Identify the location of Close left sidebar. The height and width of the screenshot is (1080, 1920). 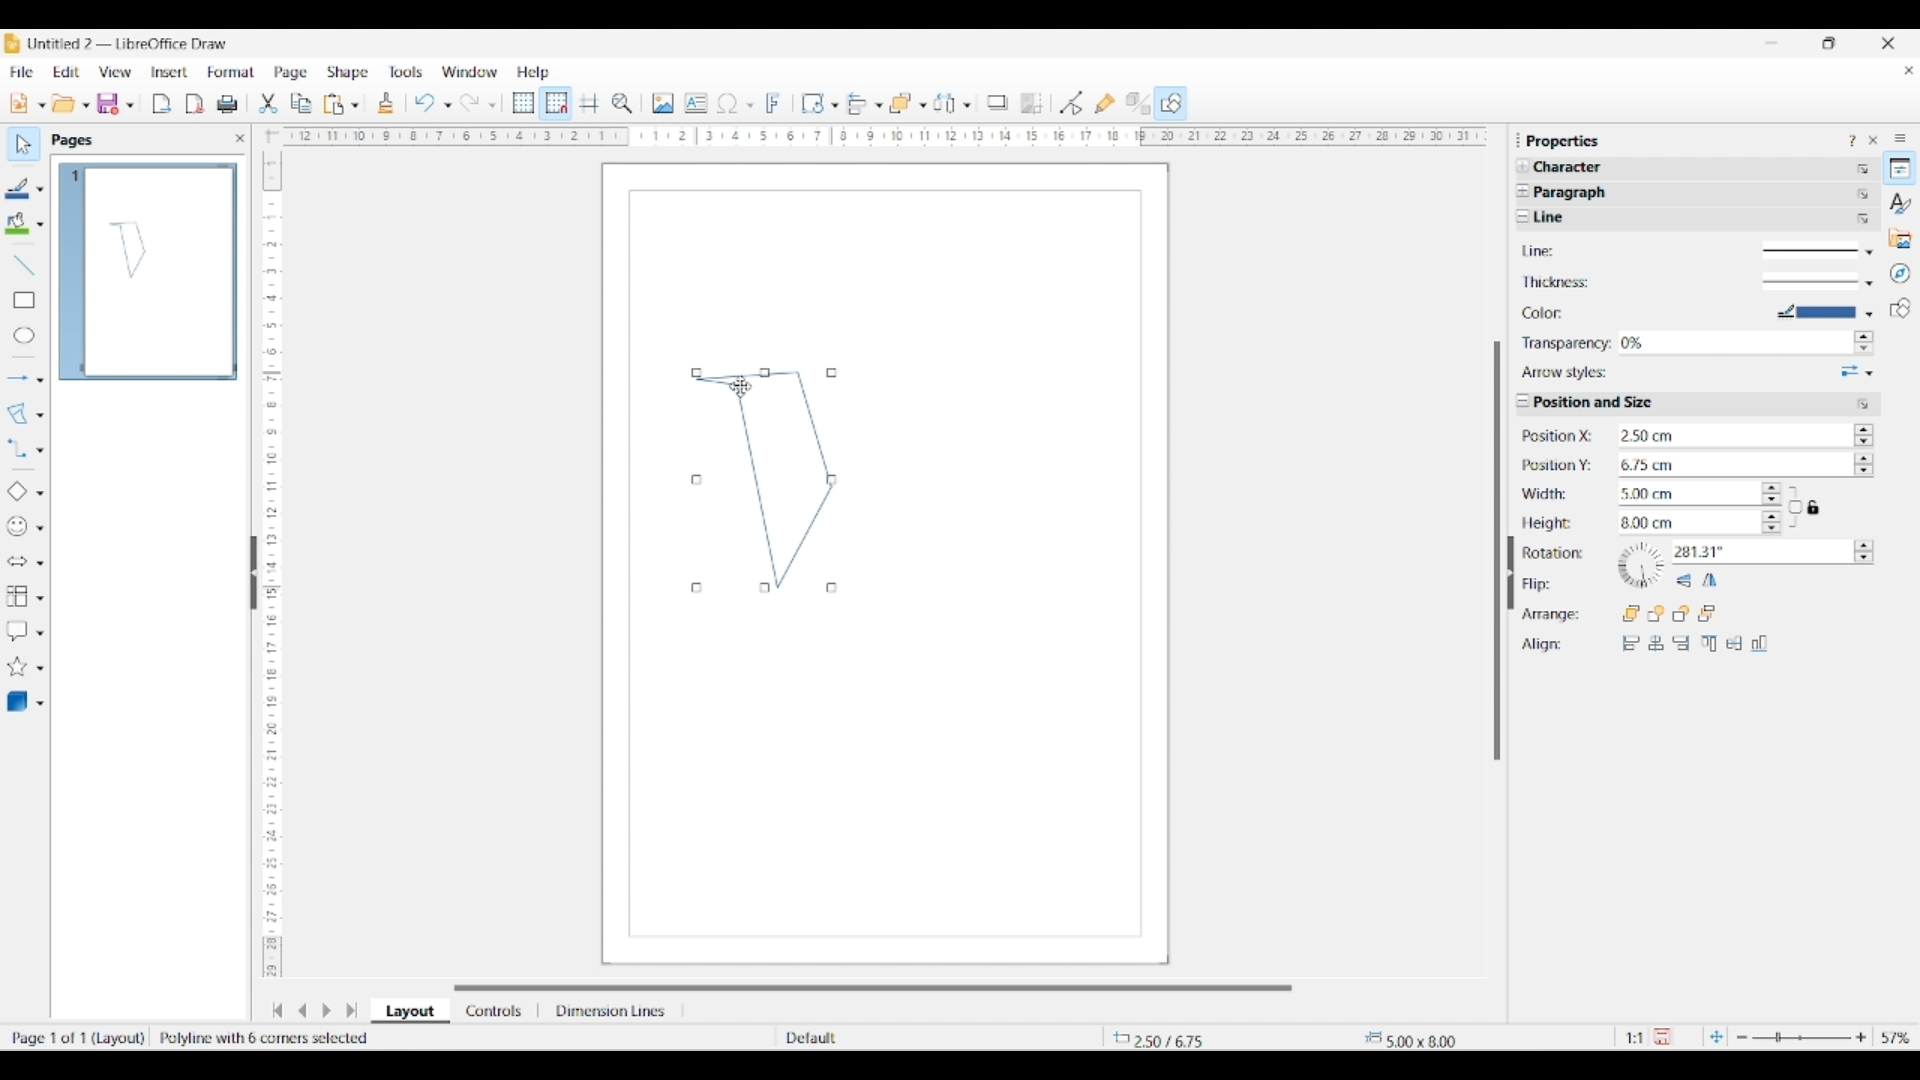
(240, 138).